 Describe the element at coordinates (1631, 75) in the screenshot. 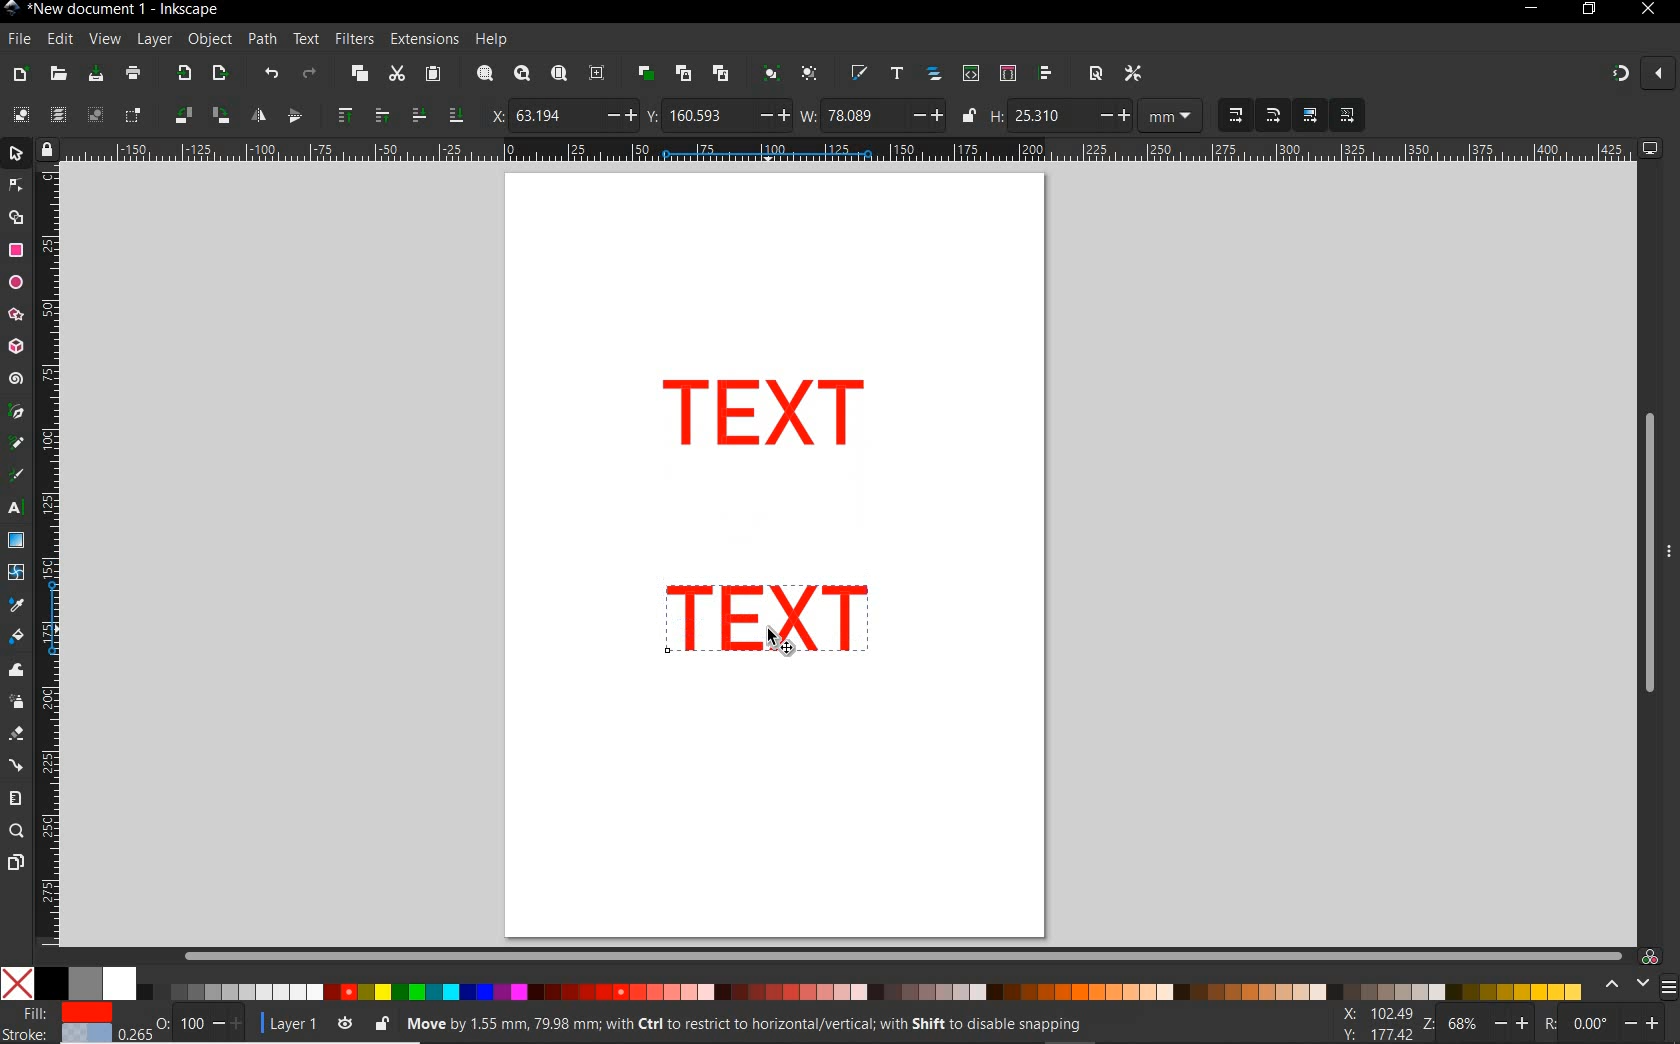

I see `ENABLE SNAPPING TOOL` at that location.